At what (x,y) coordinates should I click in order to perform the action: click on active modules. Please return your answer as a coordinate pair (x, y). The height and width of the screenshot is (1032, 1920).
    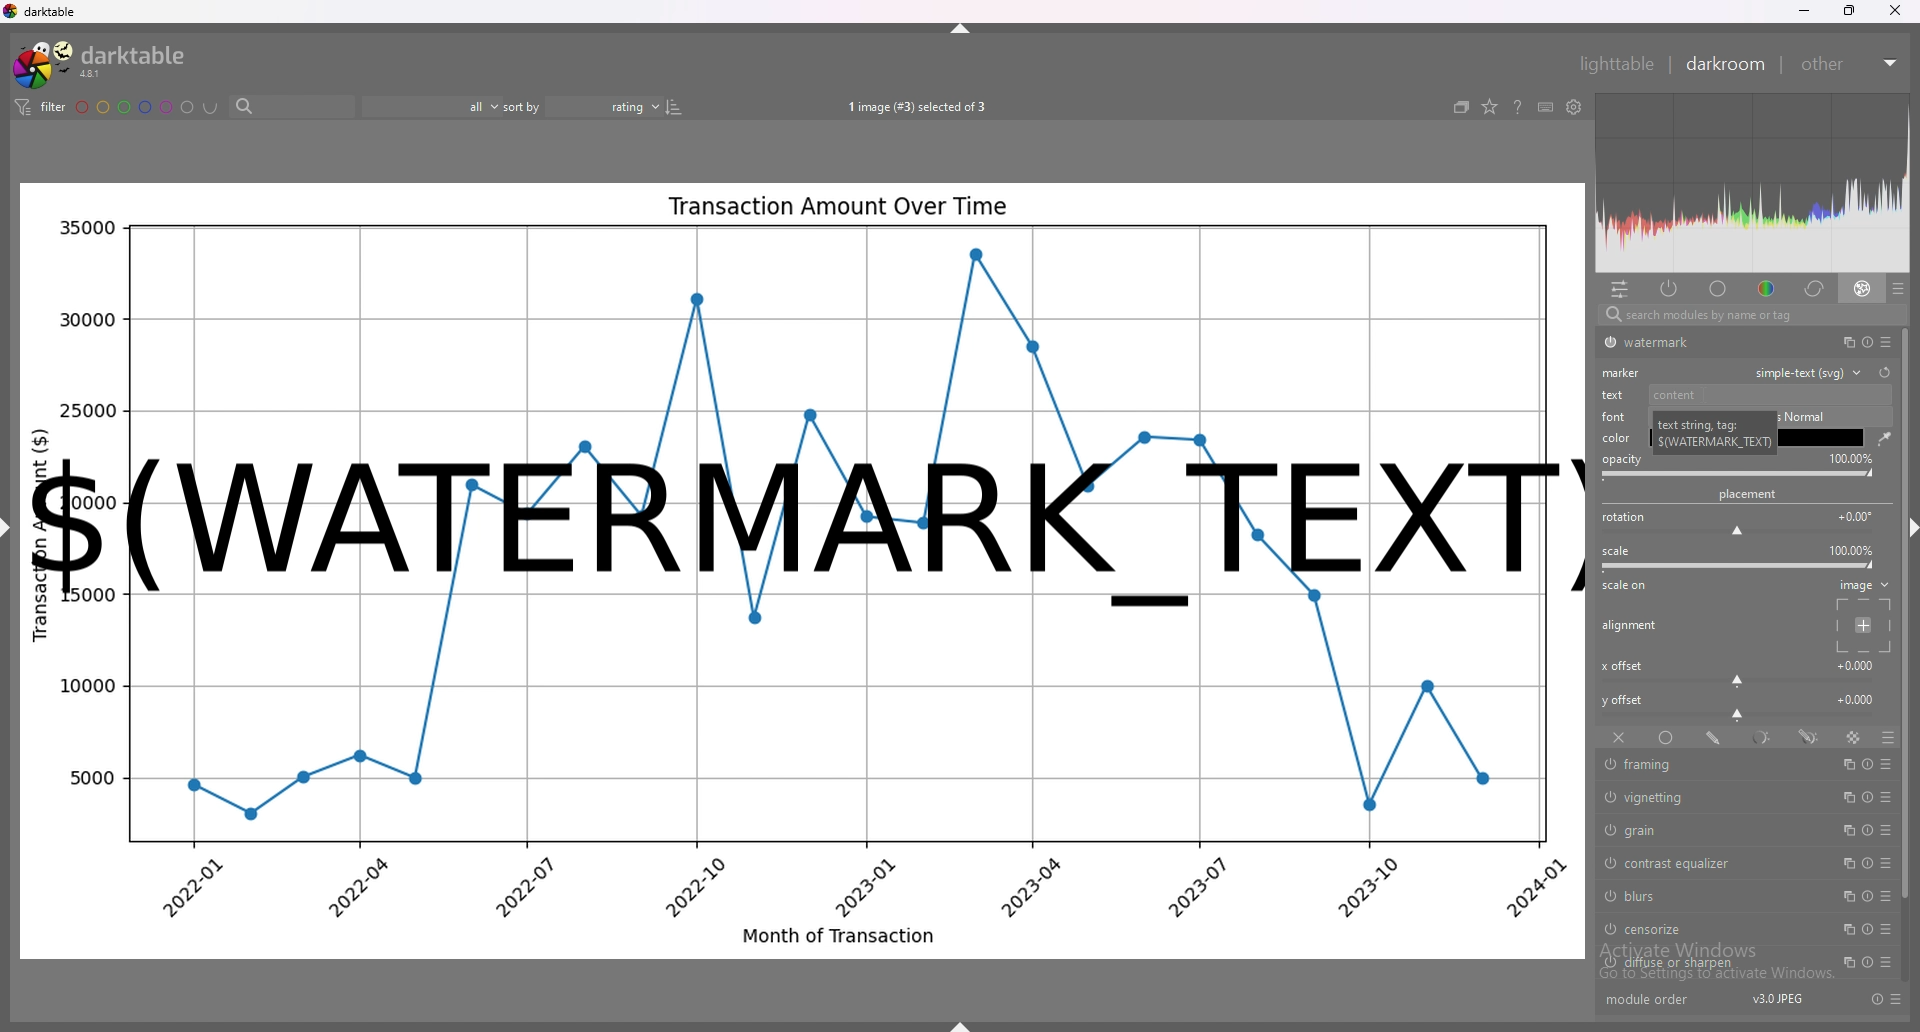
    Looking at the image, I should click on (1671, 290).